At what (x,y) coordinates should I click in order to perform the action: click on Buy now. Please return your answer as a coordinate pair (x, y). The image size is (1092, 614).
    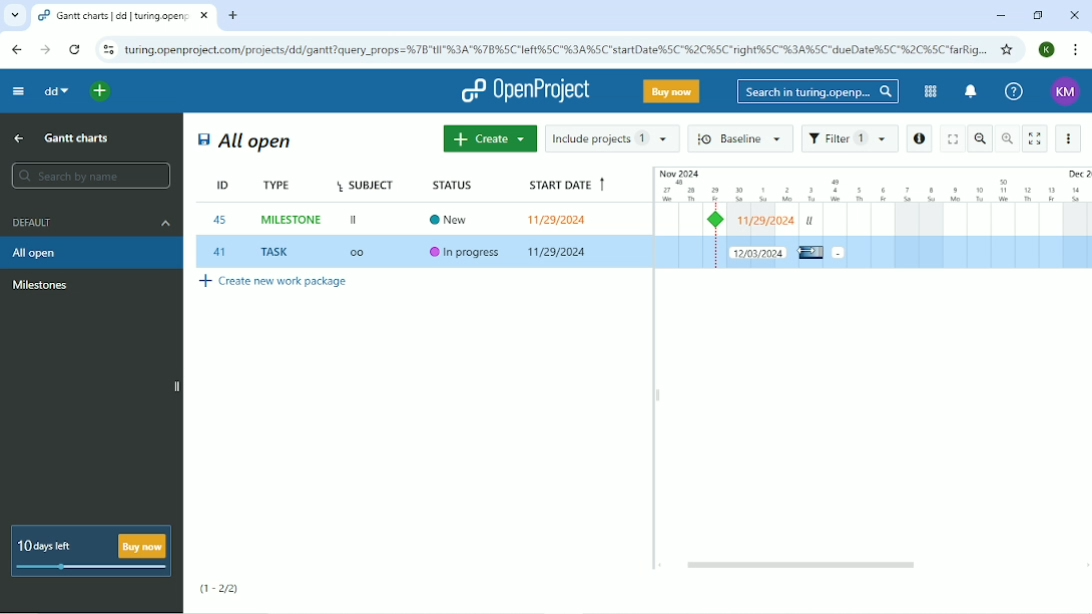
    Looking at the image, I should click on (672, 91).